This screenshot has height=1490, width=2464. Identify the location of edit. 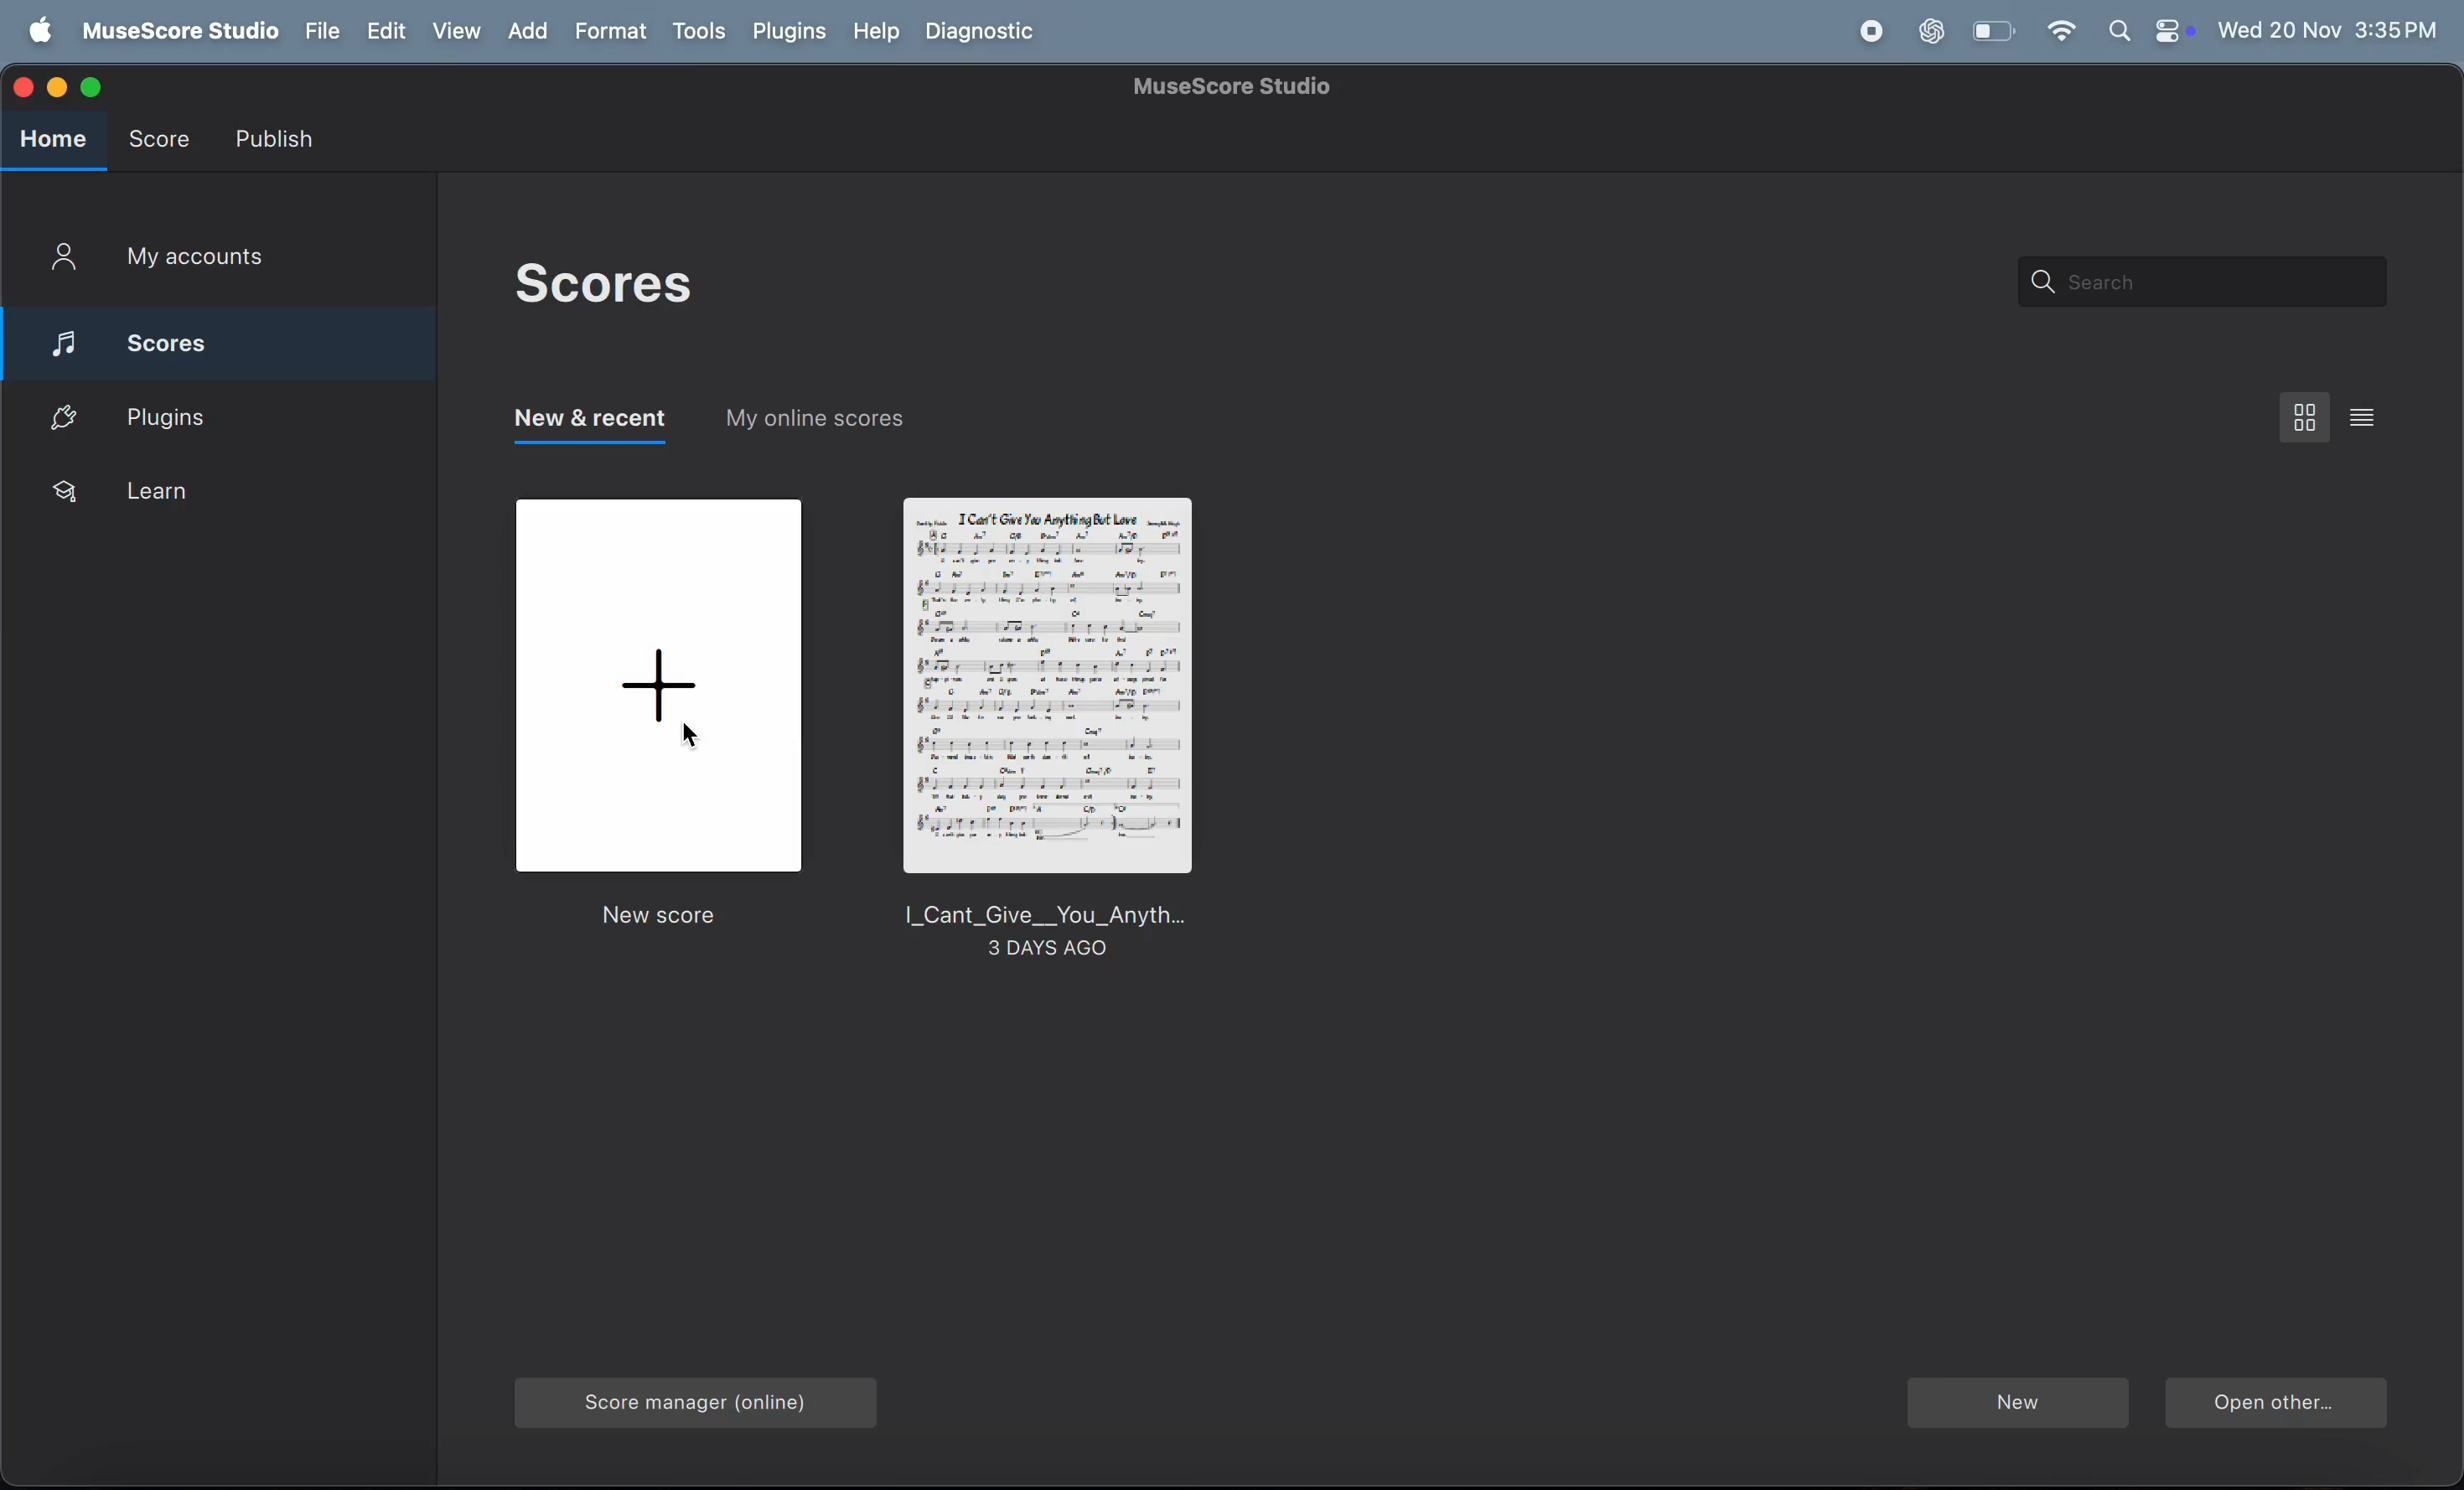
(384, 32).